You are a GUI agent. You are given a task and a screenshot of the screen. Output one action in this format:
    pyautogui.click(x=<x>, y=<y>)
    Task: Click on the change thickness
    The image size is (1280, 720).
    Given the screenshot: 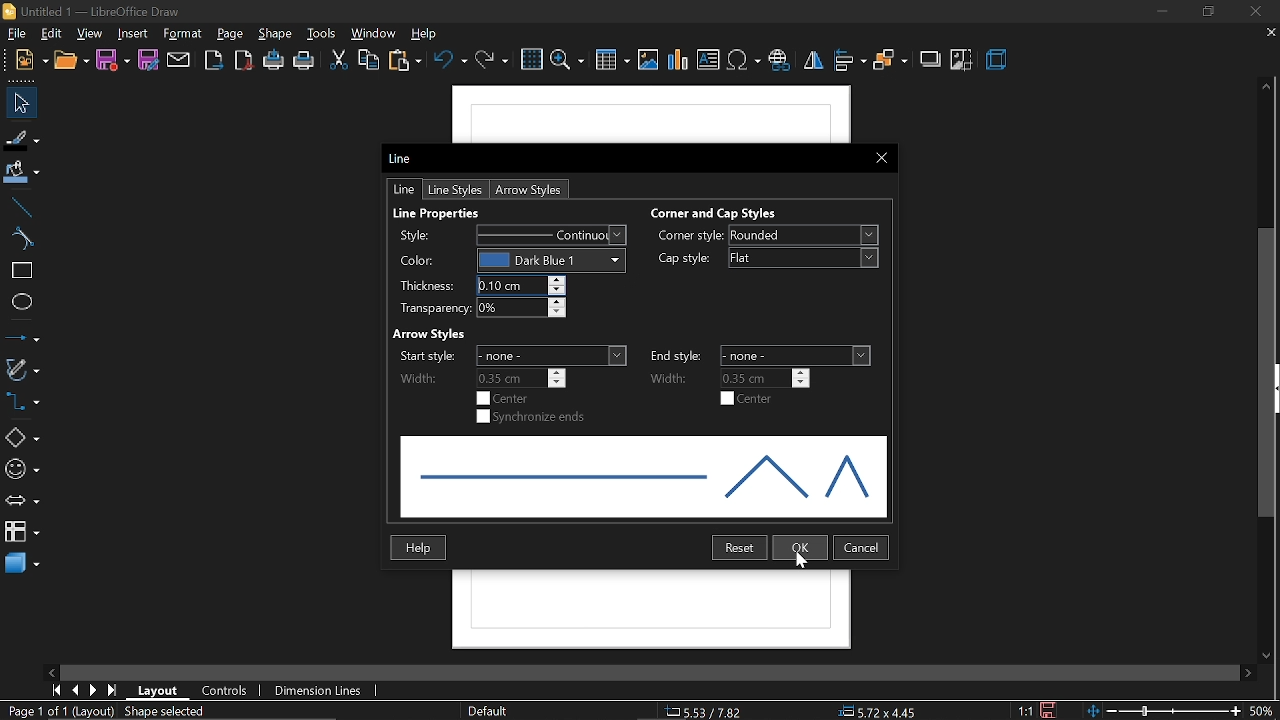 What is the action you would take?
    pyautogui.click(x=522, y=285)
    